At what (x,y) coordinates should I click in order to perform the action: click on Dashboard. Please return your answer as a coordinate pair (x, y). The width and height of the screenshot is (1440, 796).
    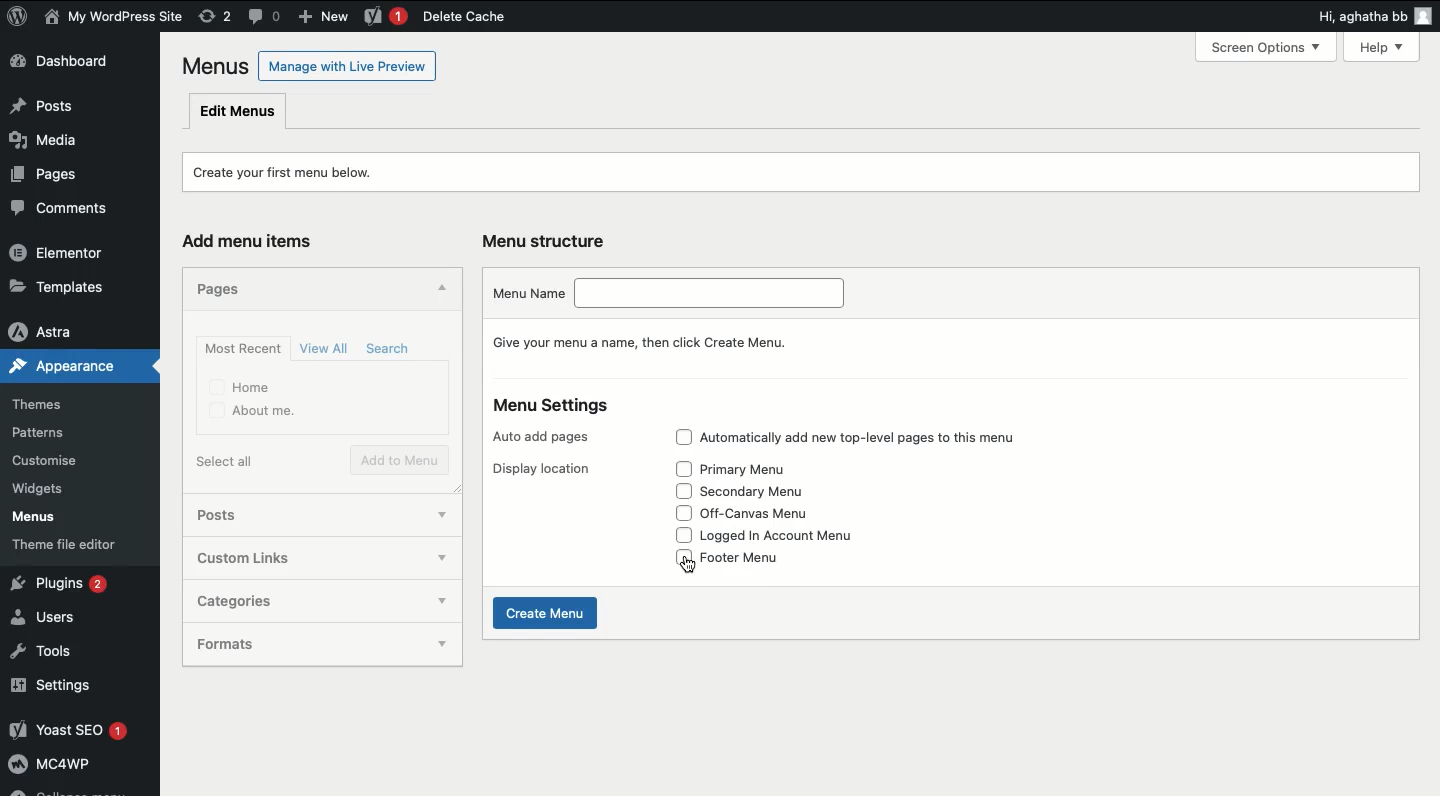
    Looking at the image, I should click on (71, 64).